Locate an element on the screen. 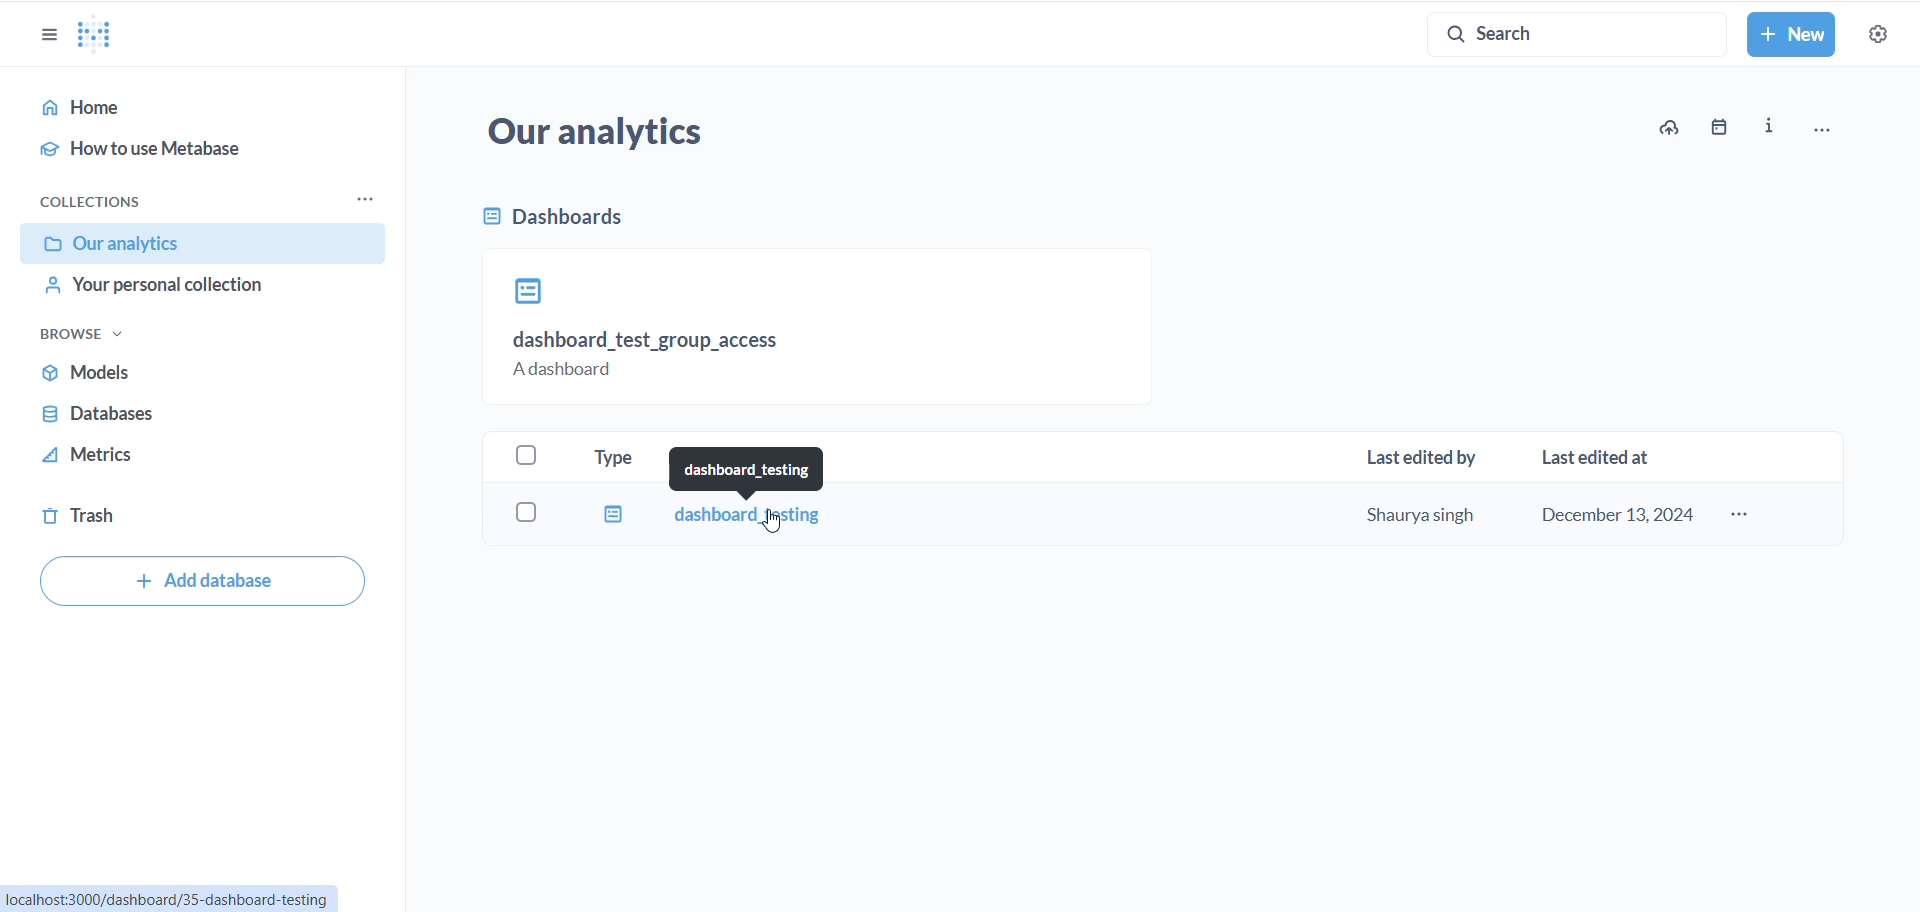 The image size is (1920, 912). new  is located at coordinates (1792, 35).